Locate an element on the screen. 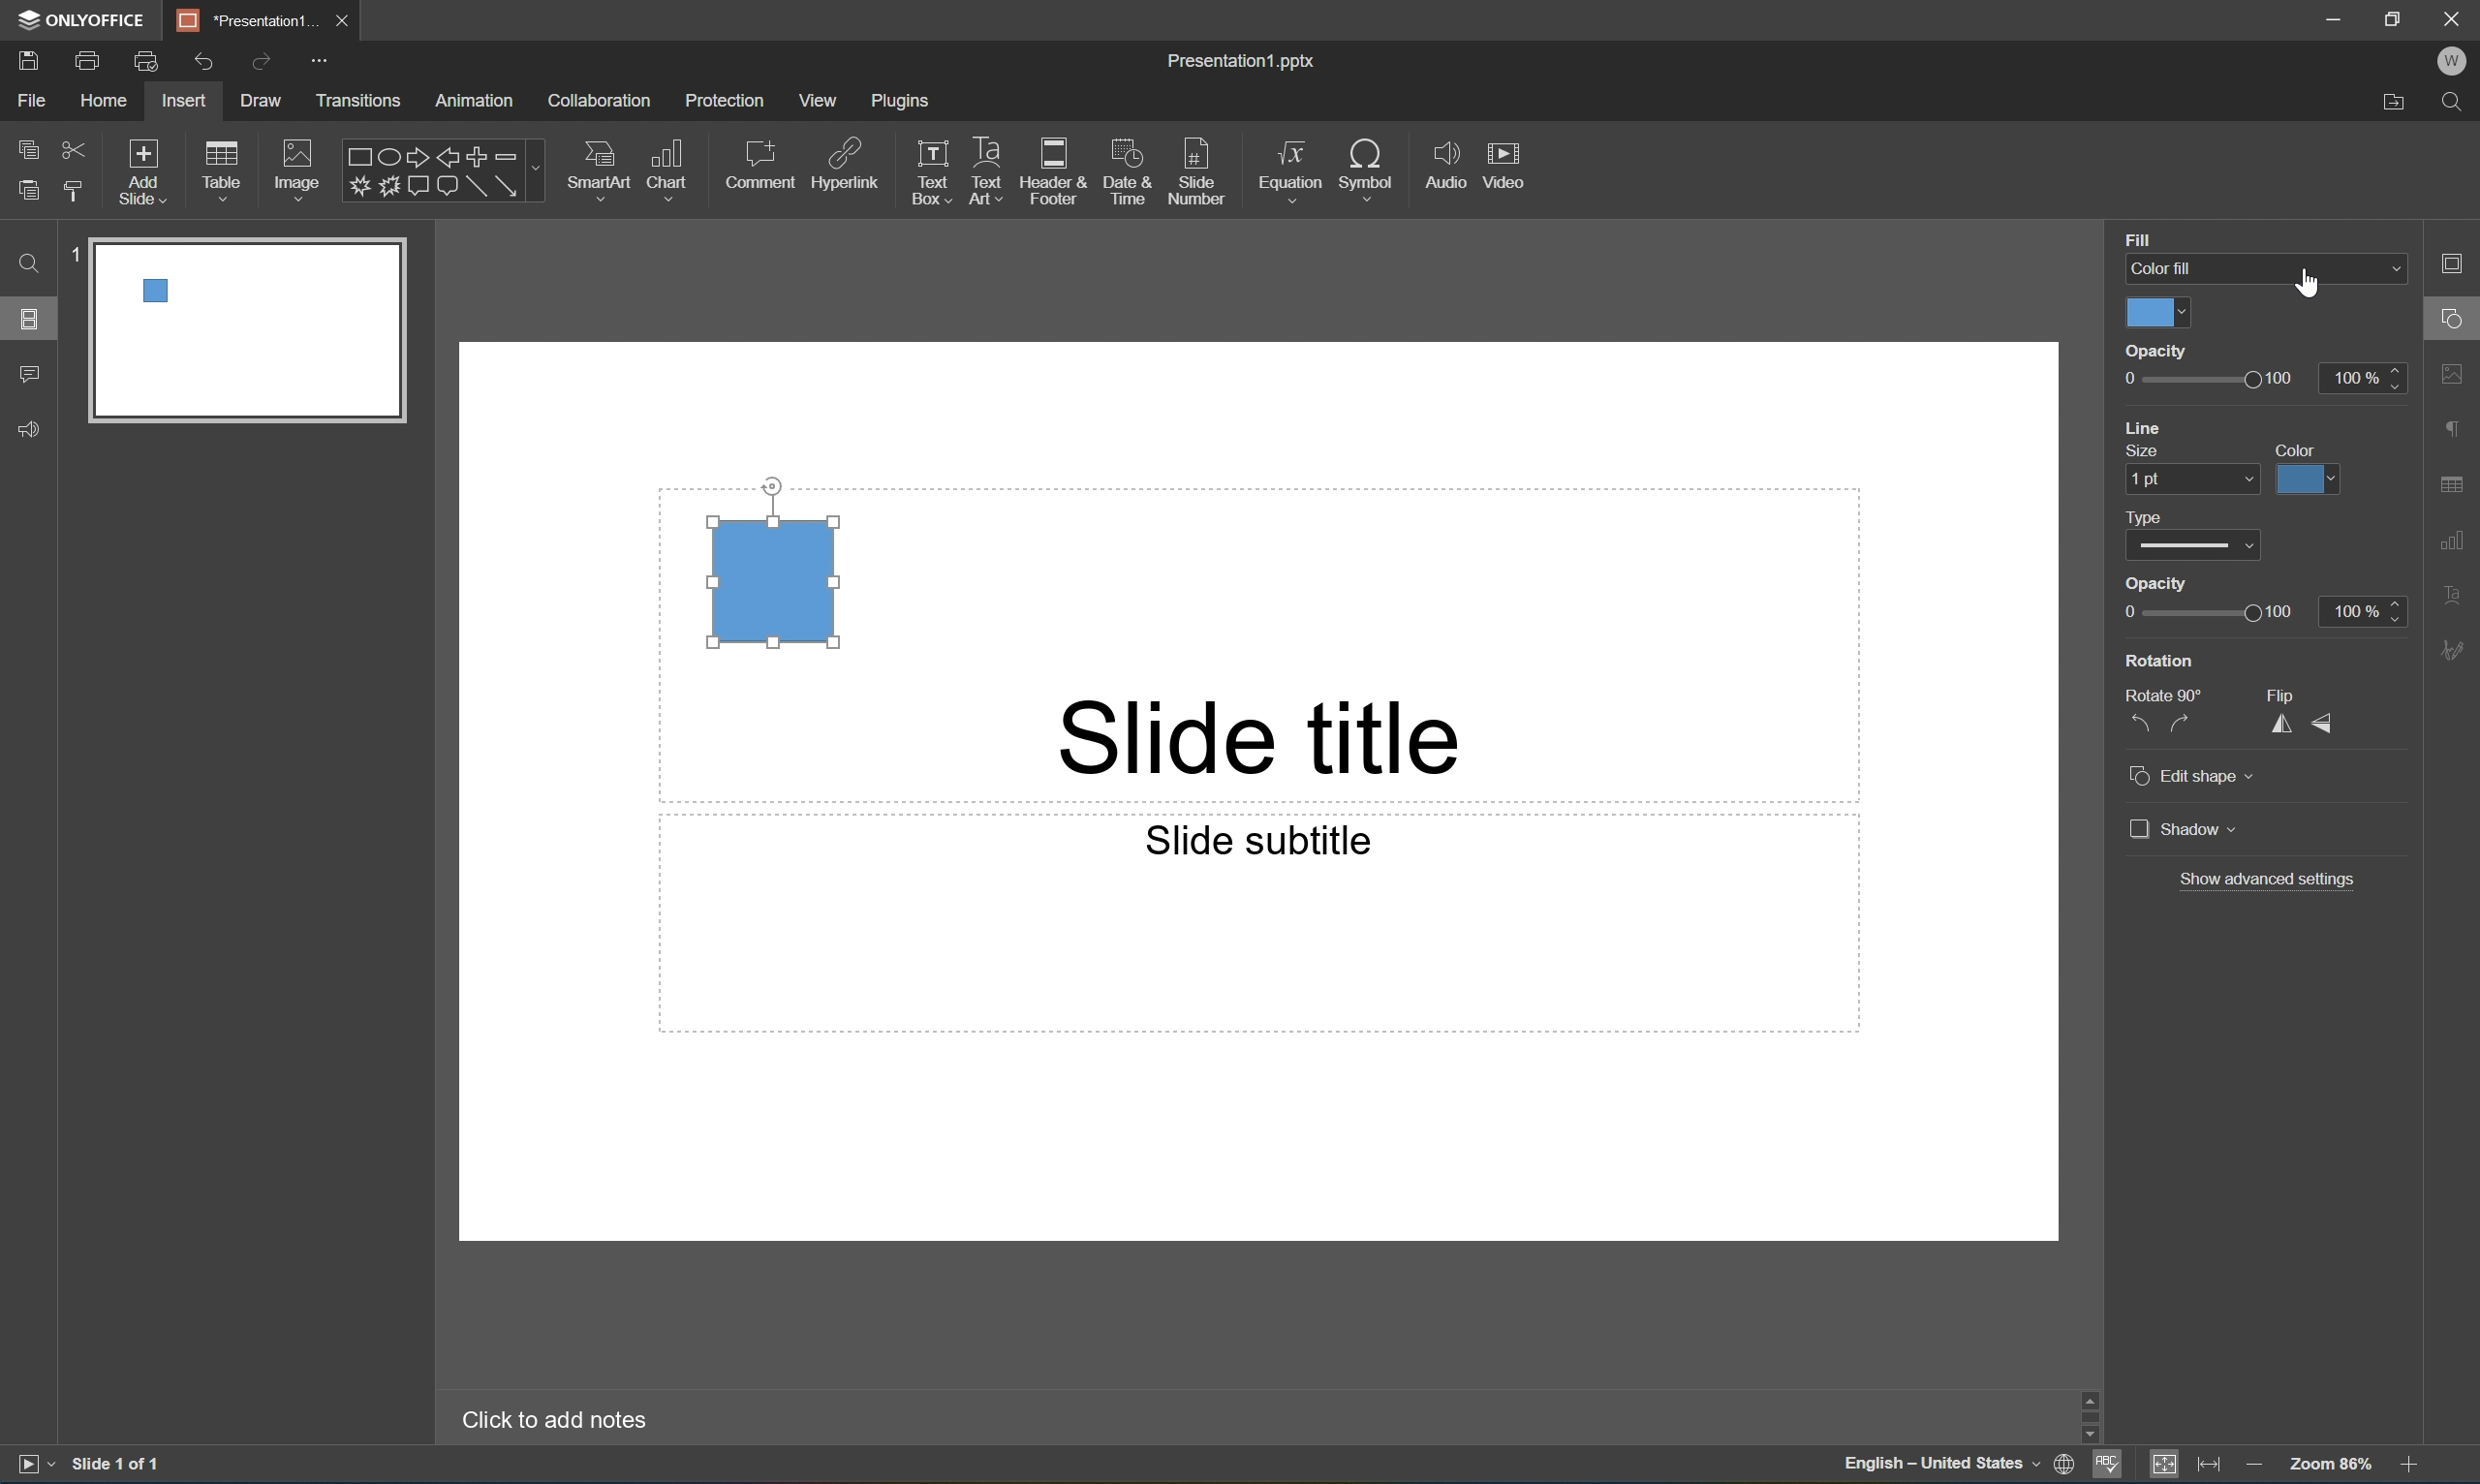 The width and height of the screenshot is (2480, 1484). Quick Print is located at coordinates (144, 60).